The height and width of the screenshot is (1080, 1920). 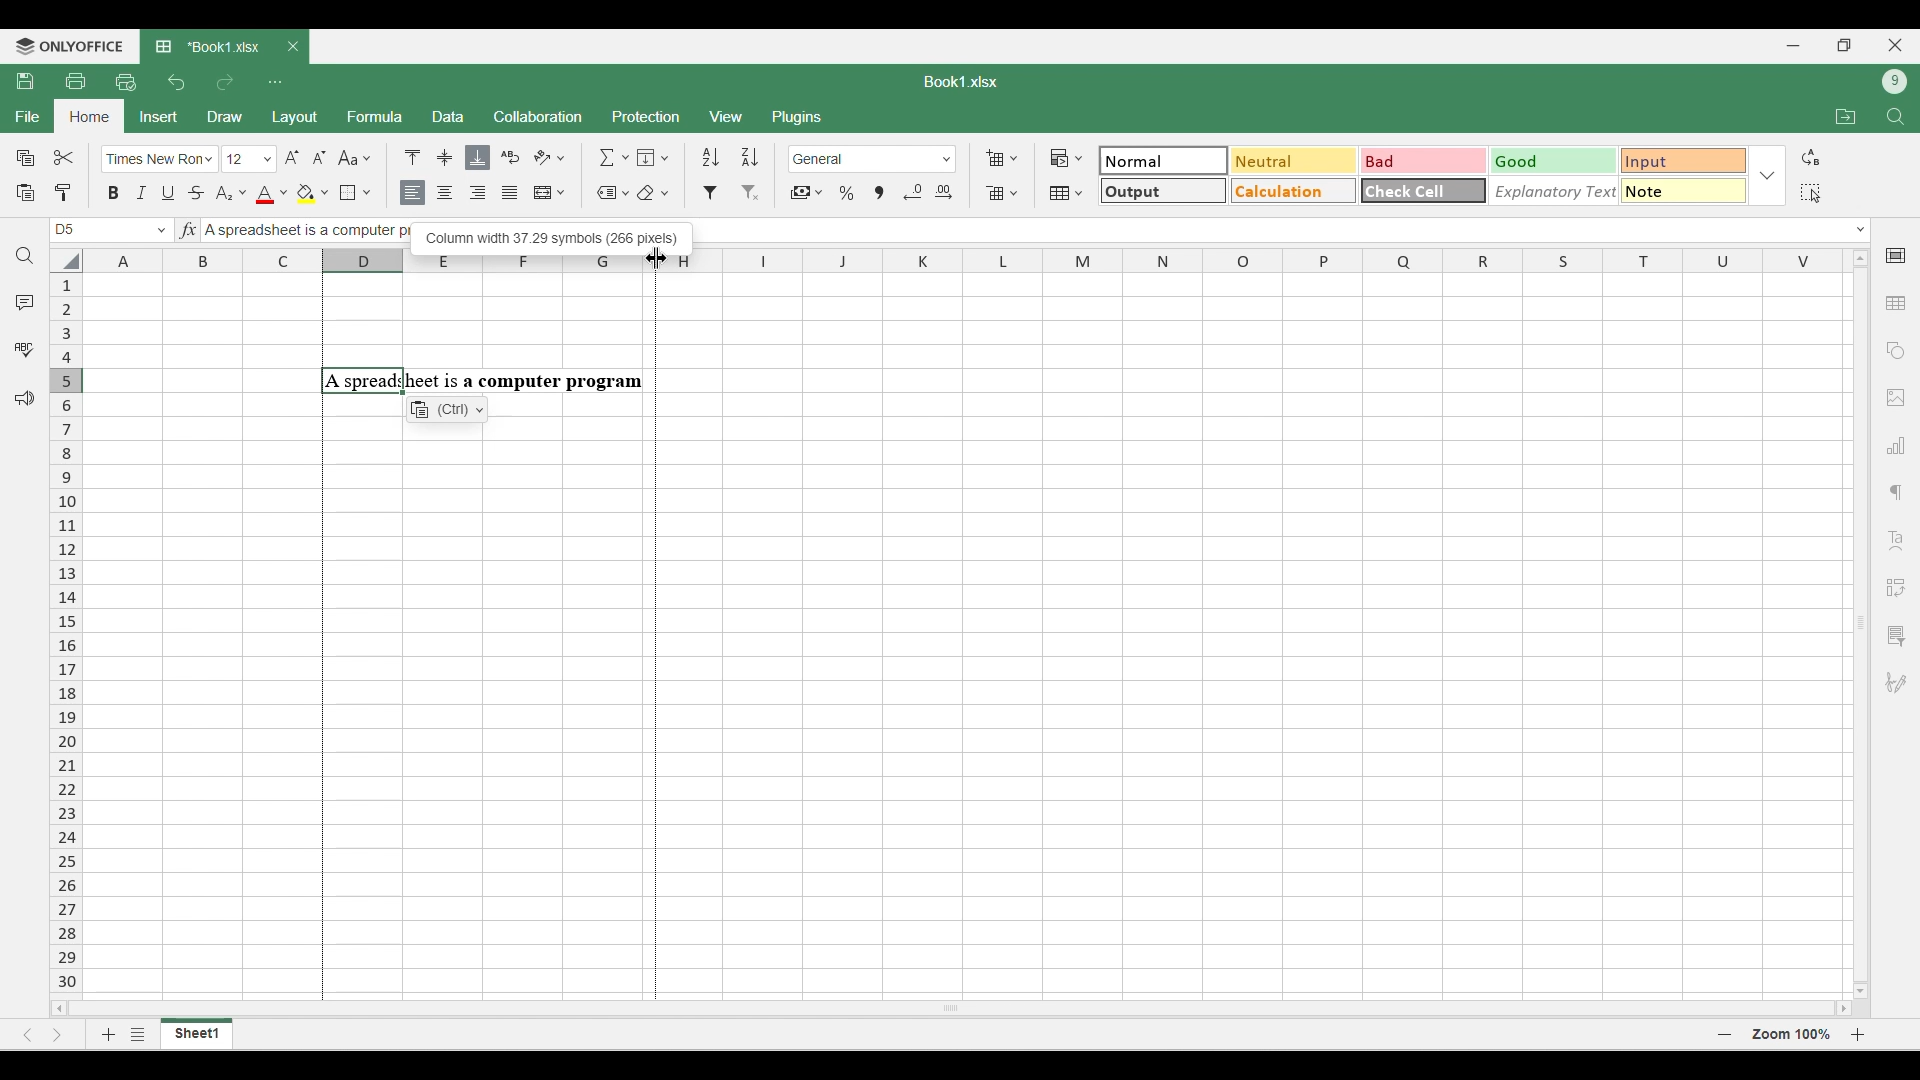 I want to click on Clear options, so click(x=652, y=193).